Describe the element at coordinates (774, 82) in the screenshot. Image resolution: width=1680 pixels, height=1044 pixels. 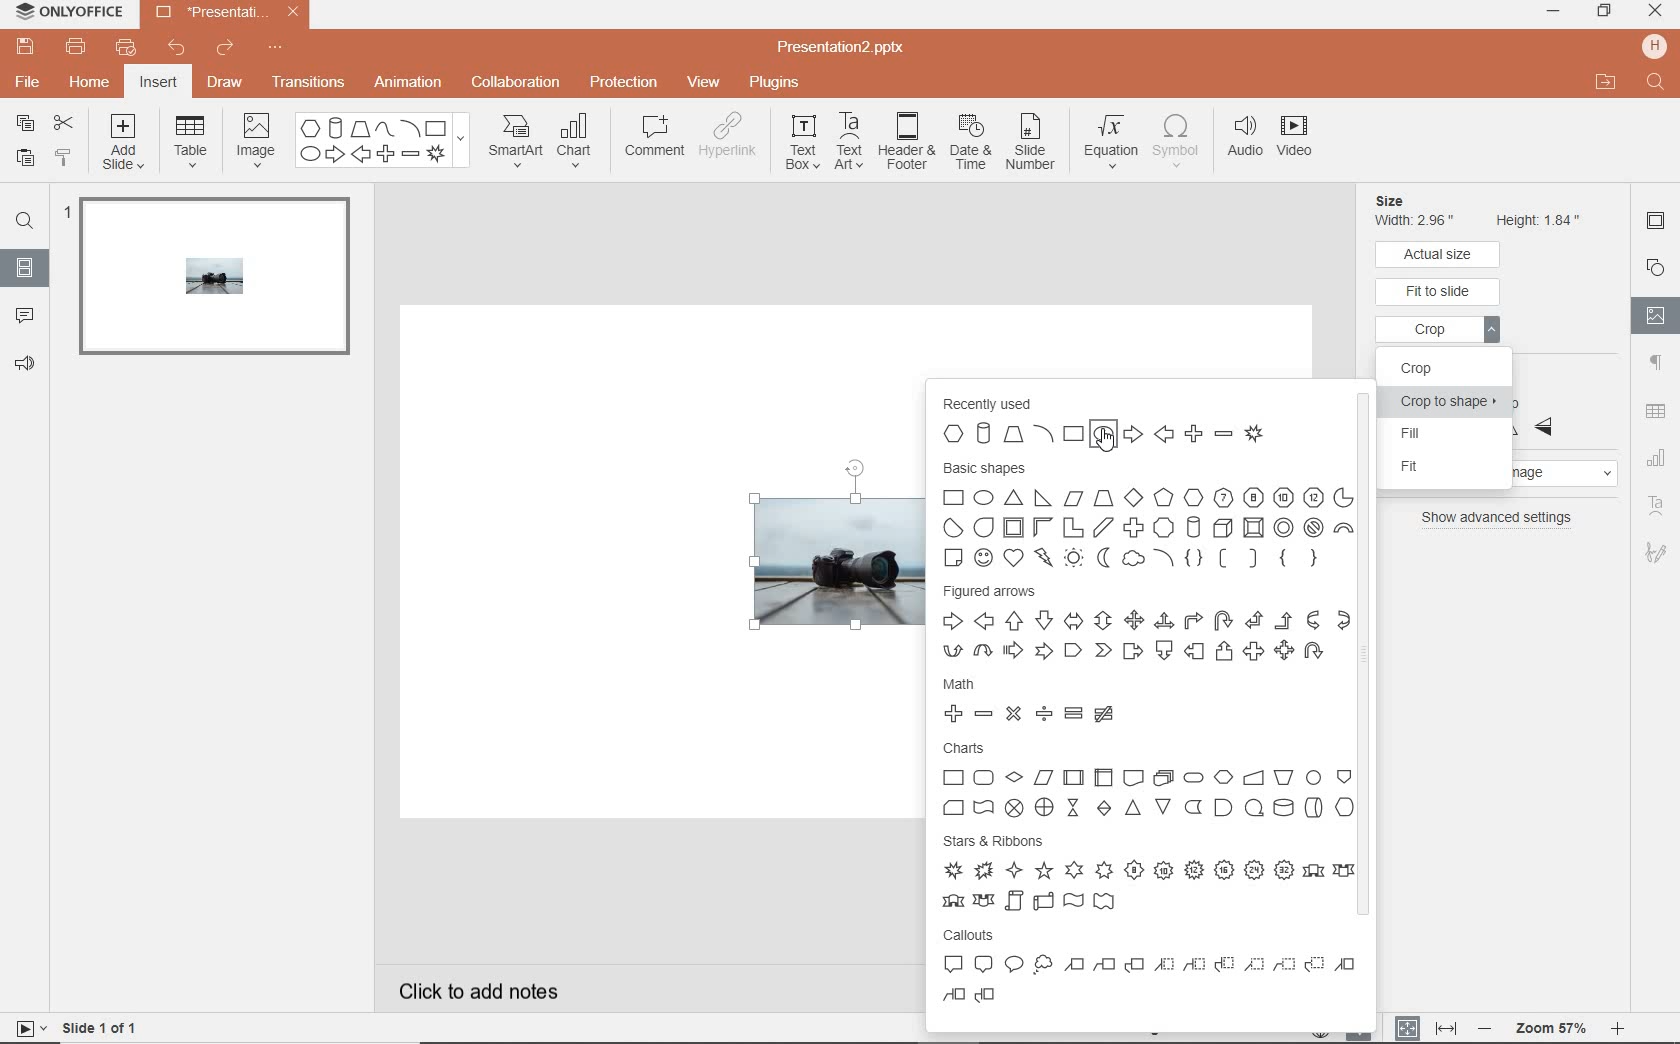
I see `plugins` at that location.